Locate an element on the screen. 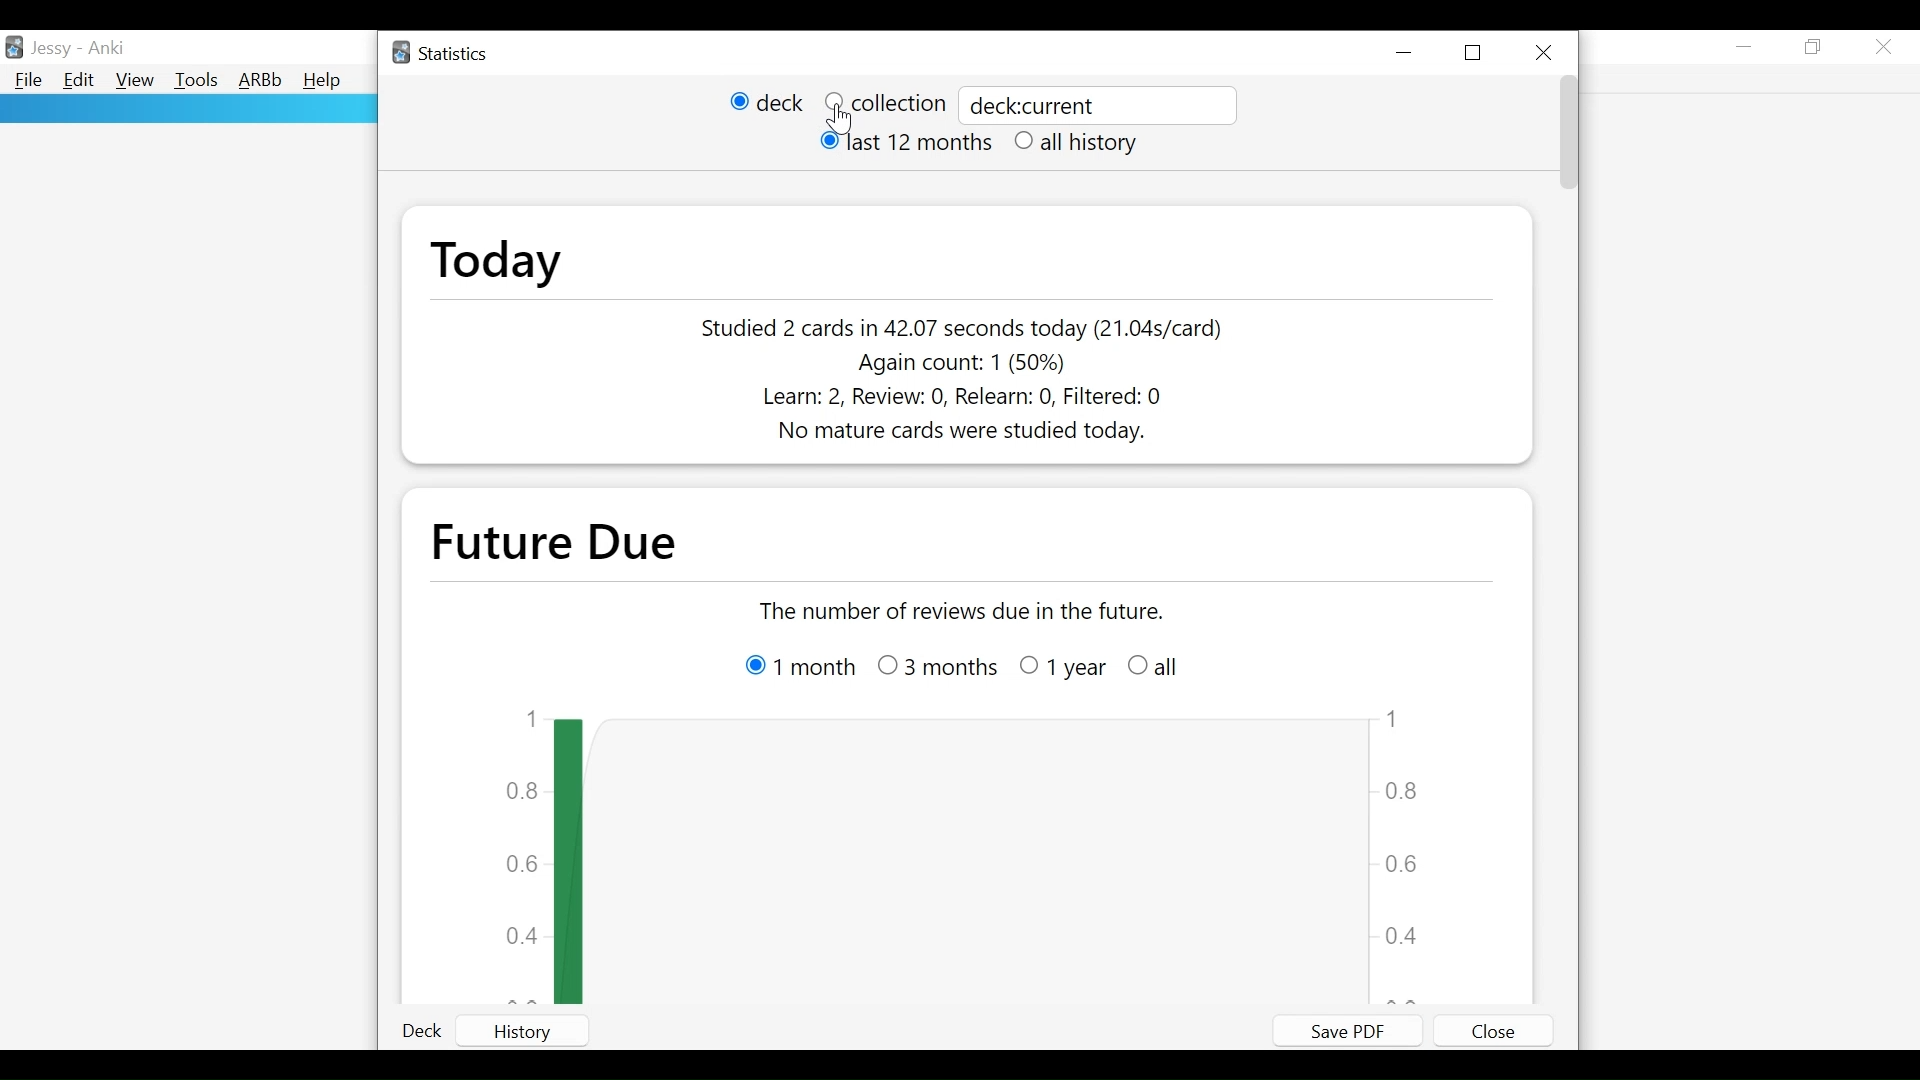 This screenshot has width=1920, height=1080. History is located at coordinates (542, 1031).